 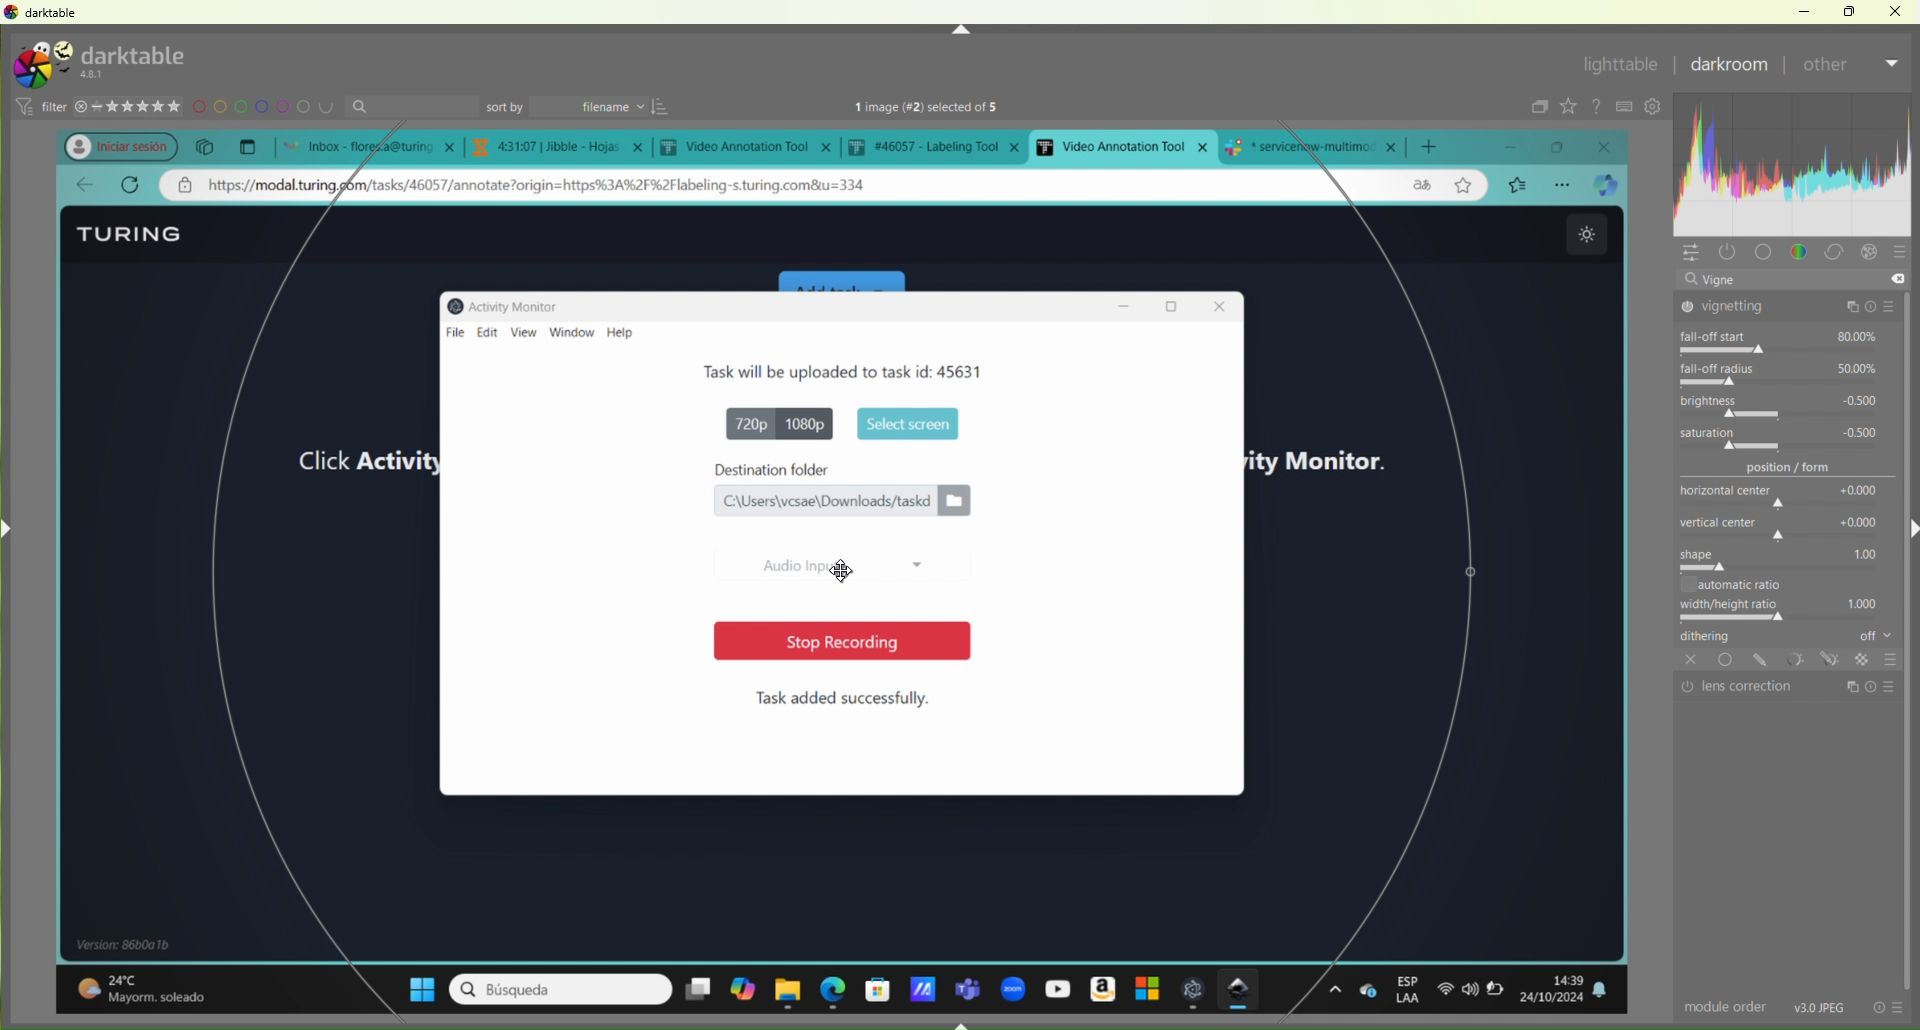 What do you see at coordinates (130, 185) in the screenshot?
I see `refresh` at bounding box center [130, 185].